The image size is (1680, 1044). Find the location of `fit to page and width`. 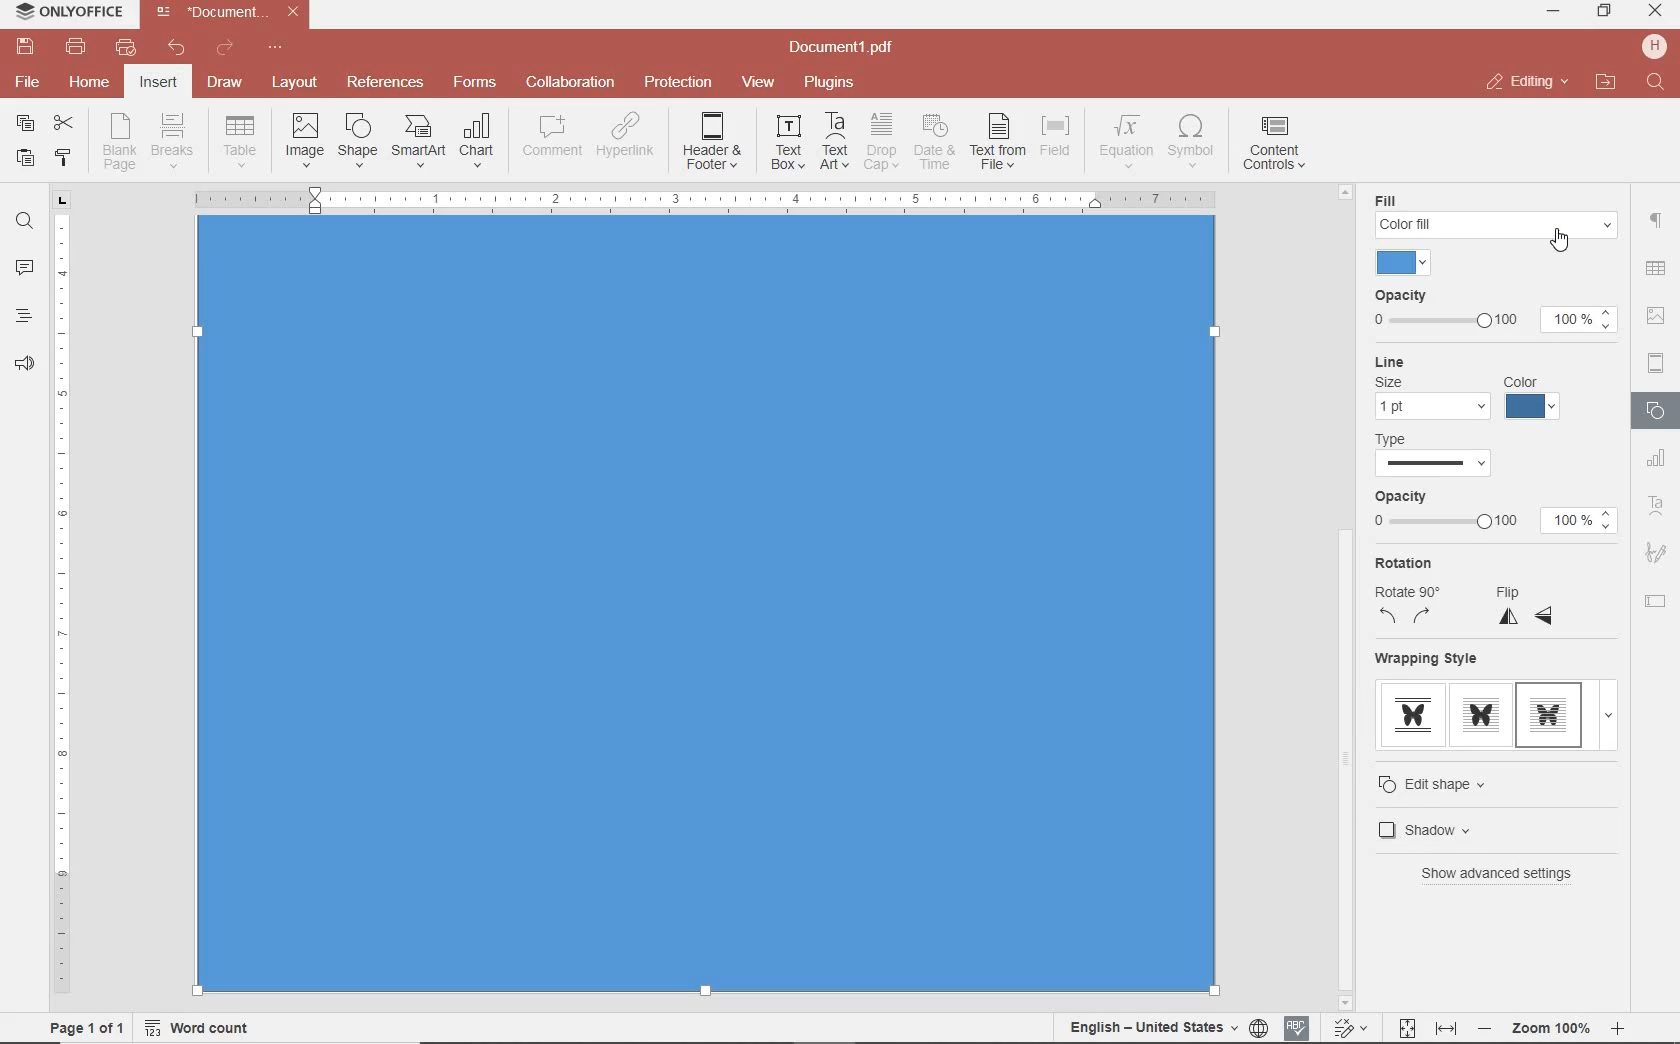

fit to page and width is located at coordinates (1424, 1029).